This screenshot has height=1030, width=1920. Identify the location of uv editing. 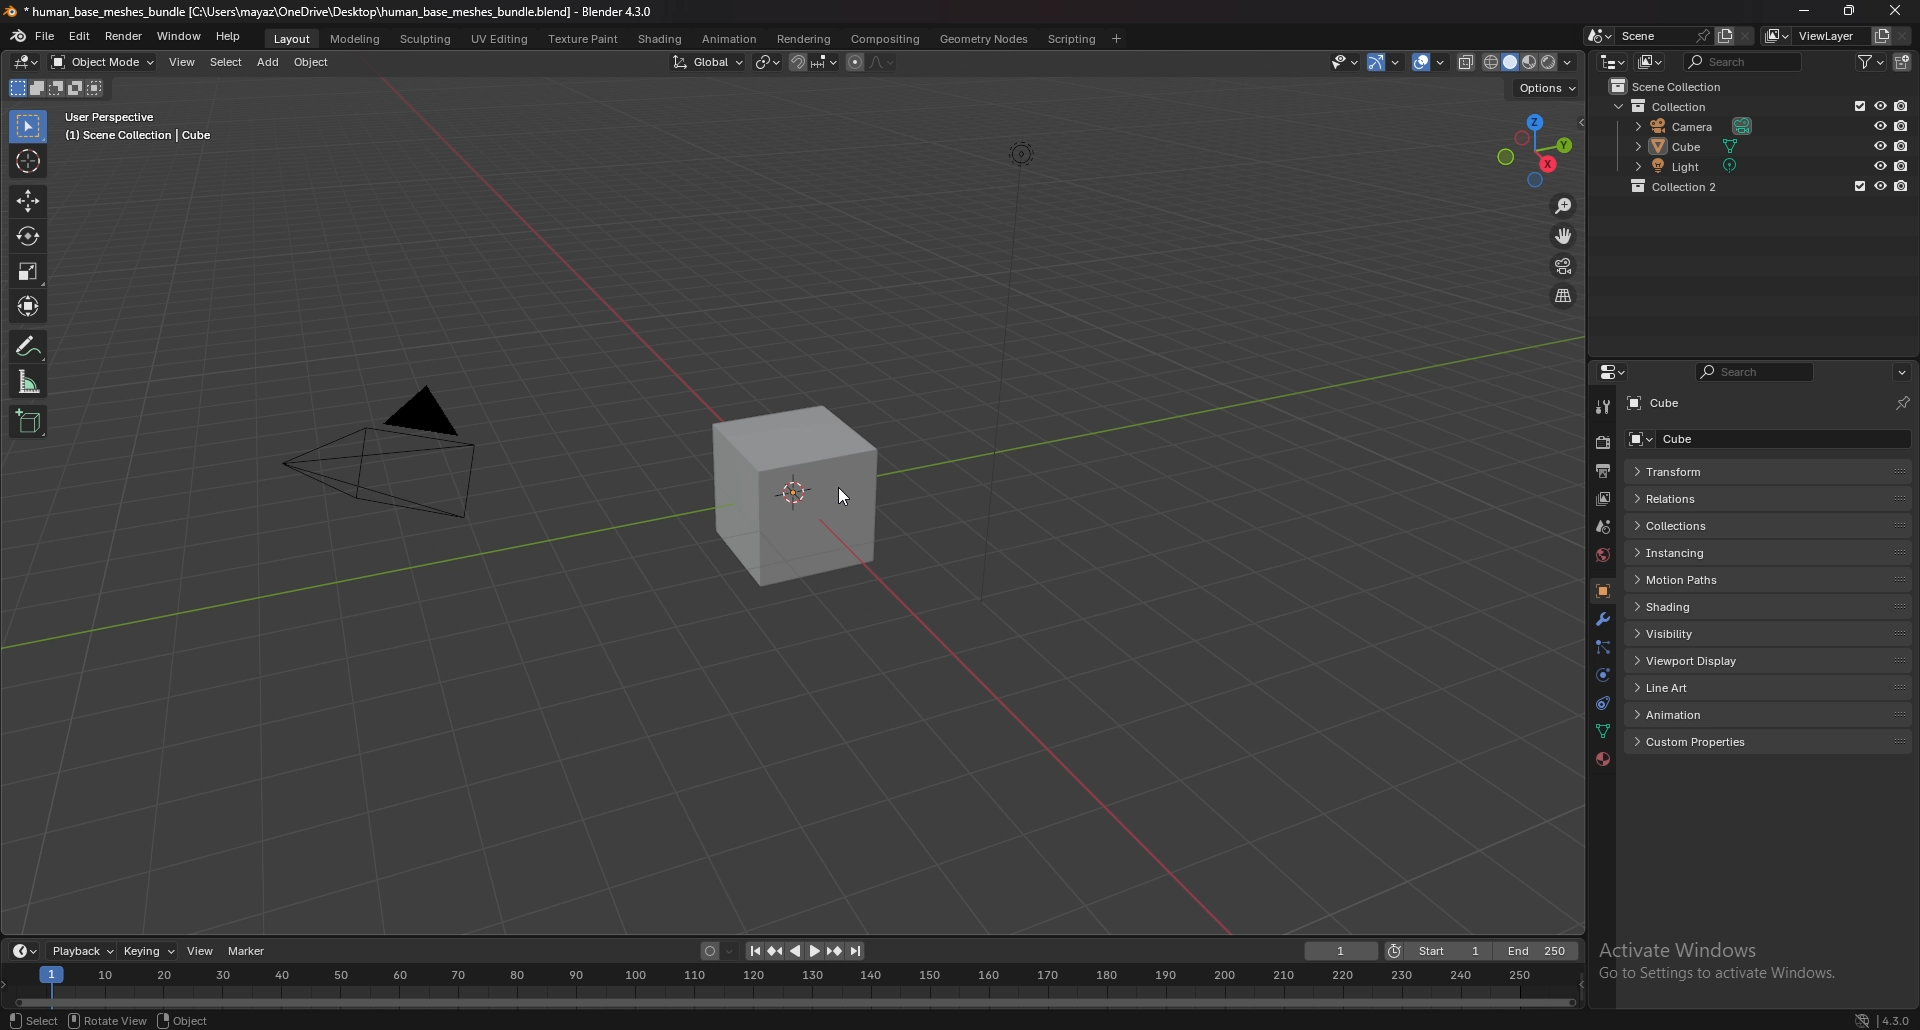
(499, 38).